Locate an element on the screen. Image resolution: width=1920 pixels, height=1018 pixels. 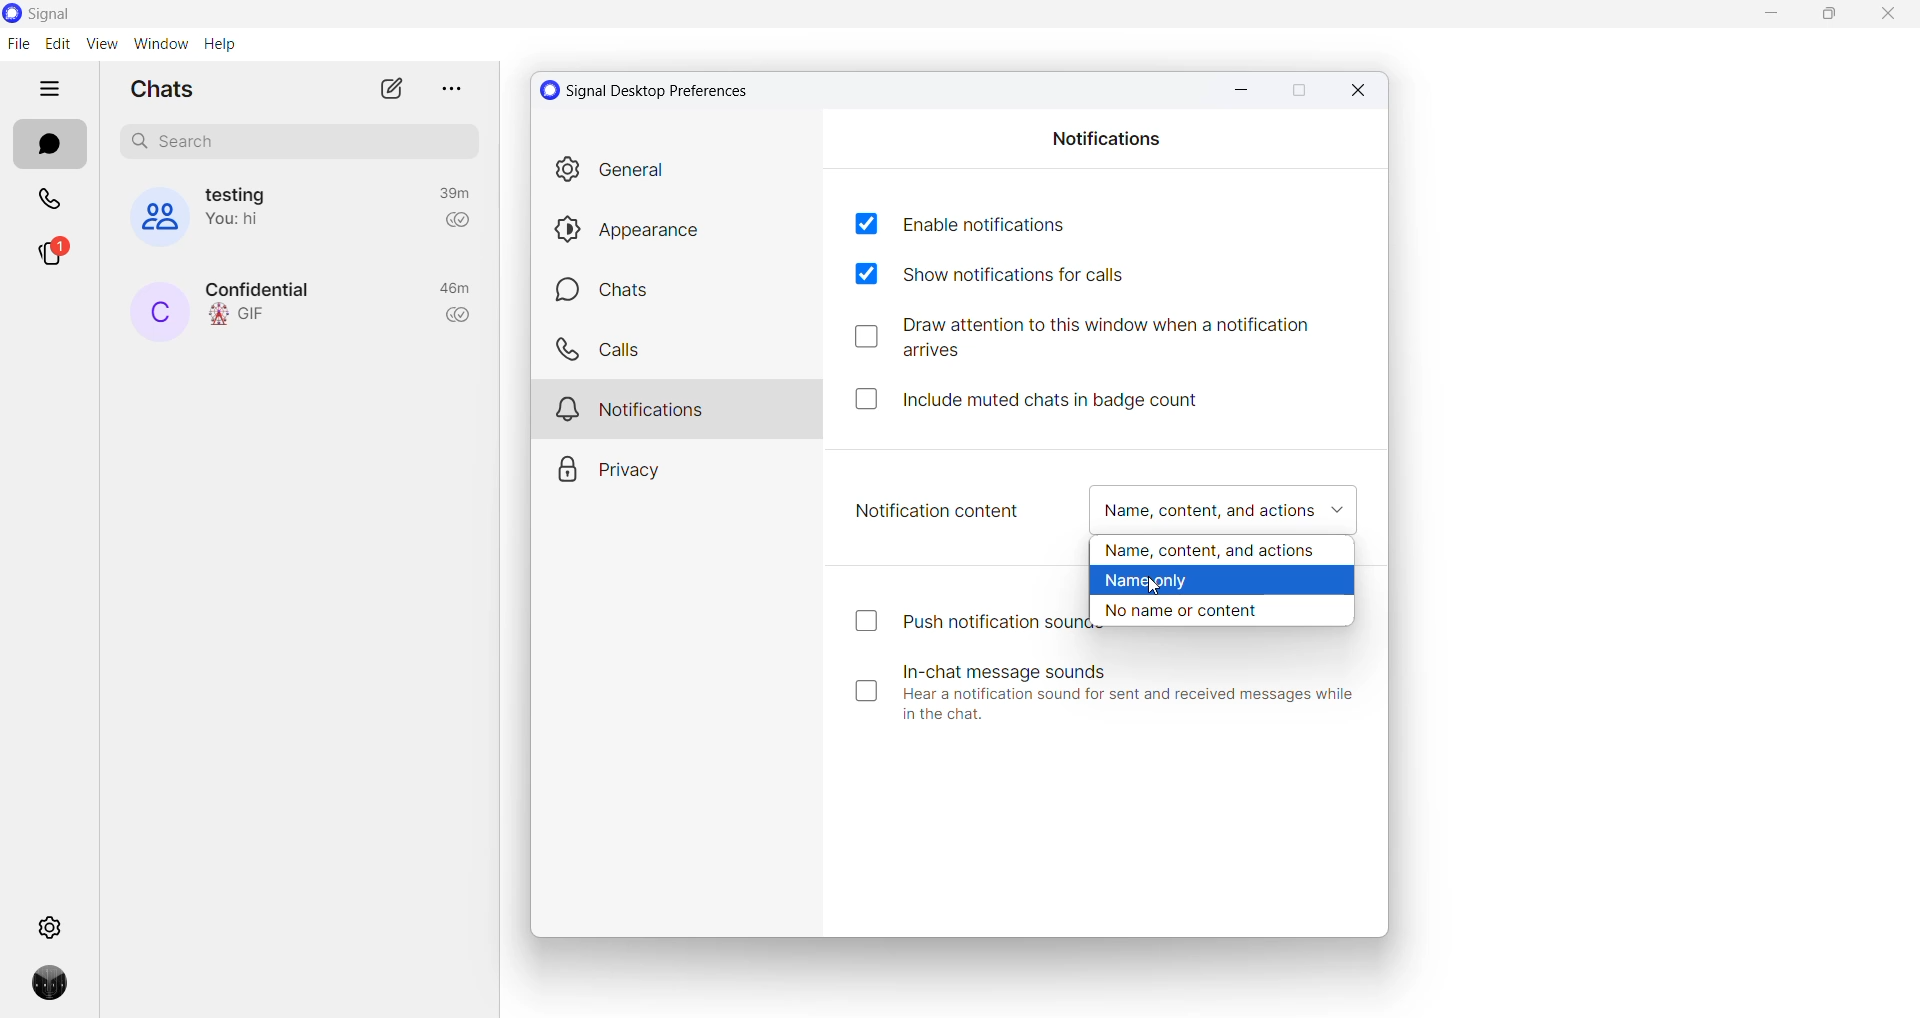
Maximize is located at coordinates (1298, 92).